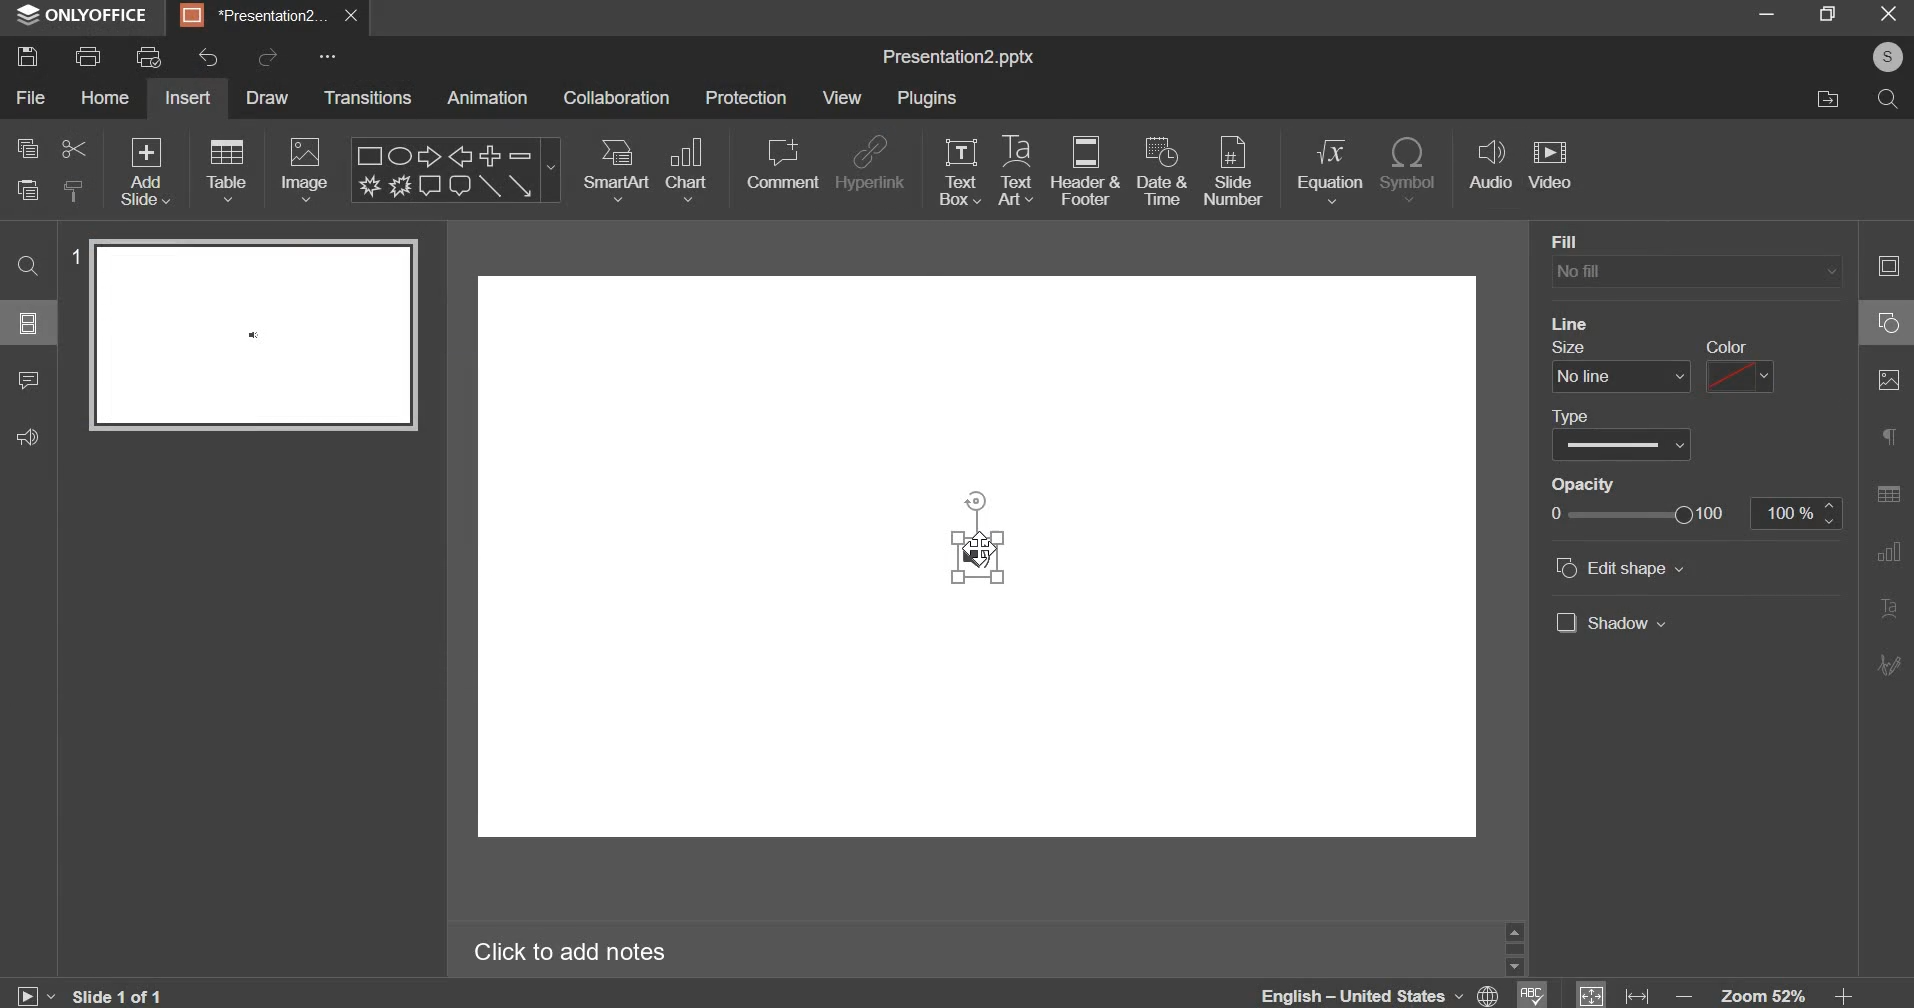  What do you see at coordinates (960, 169) in the screenshot?
I see `text box` at bounding box center [960, 169].